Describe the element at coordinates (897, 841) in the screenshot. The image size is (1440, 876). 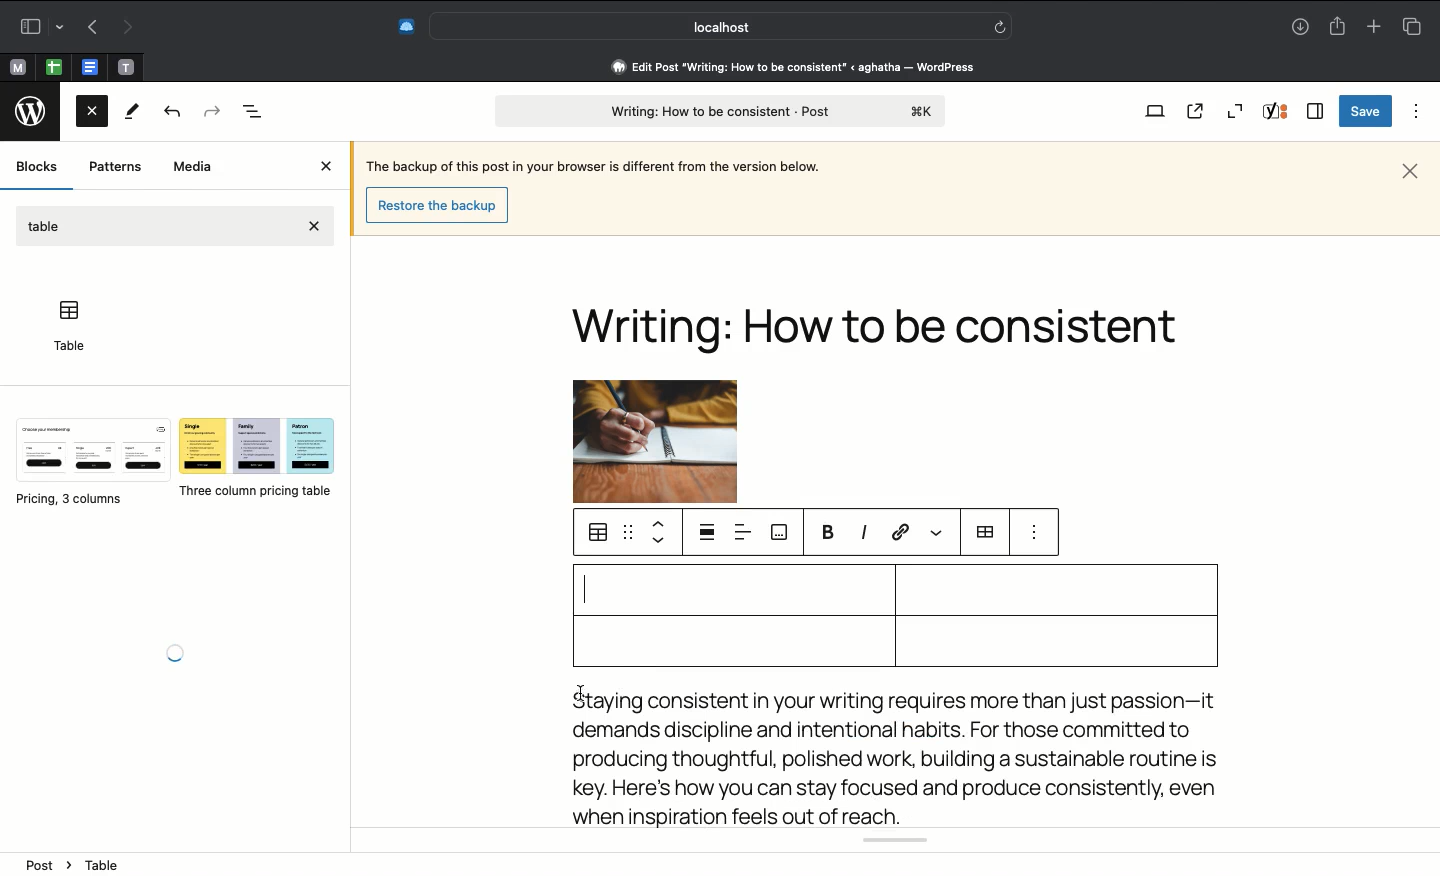
I see `Yoast SEO` at that location.